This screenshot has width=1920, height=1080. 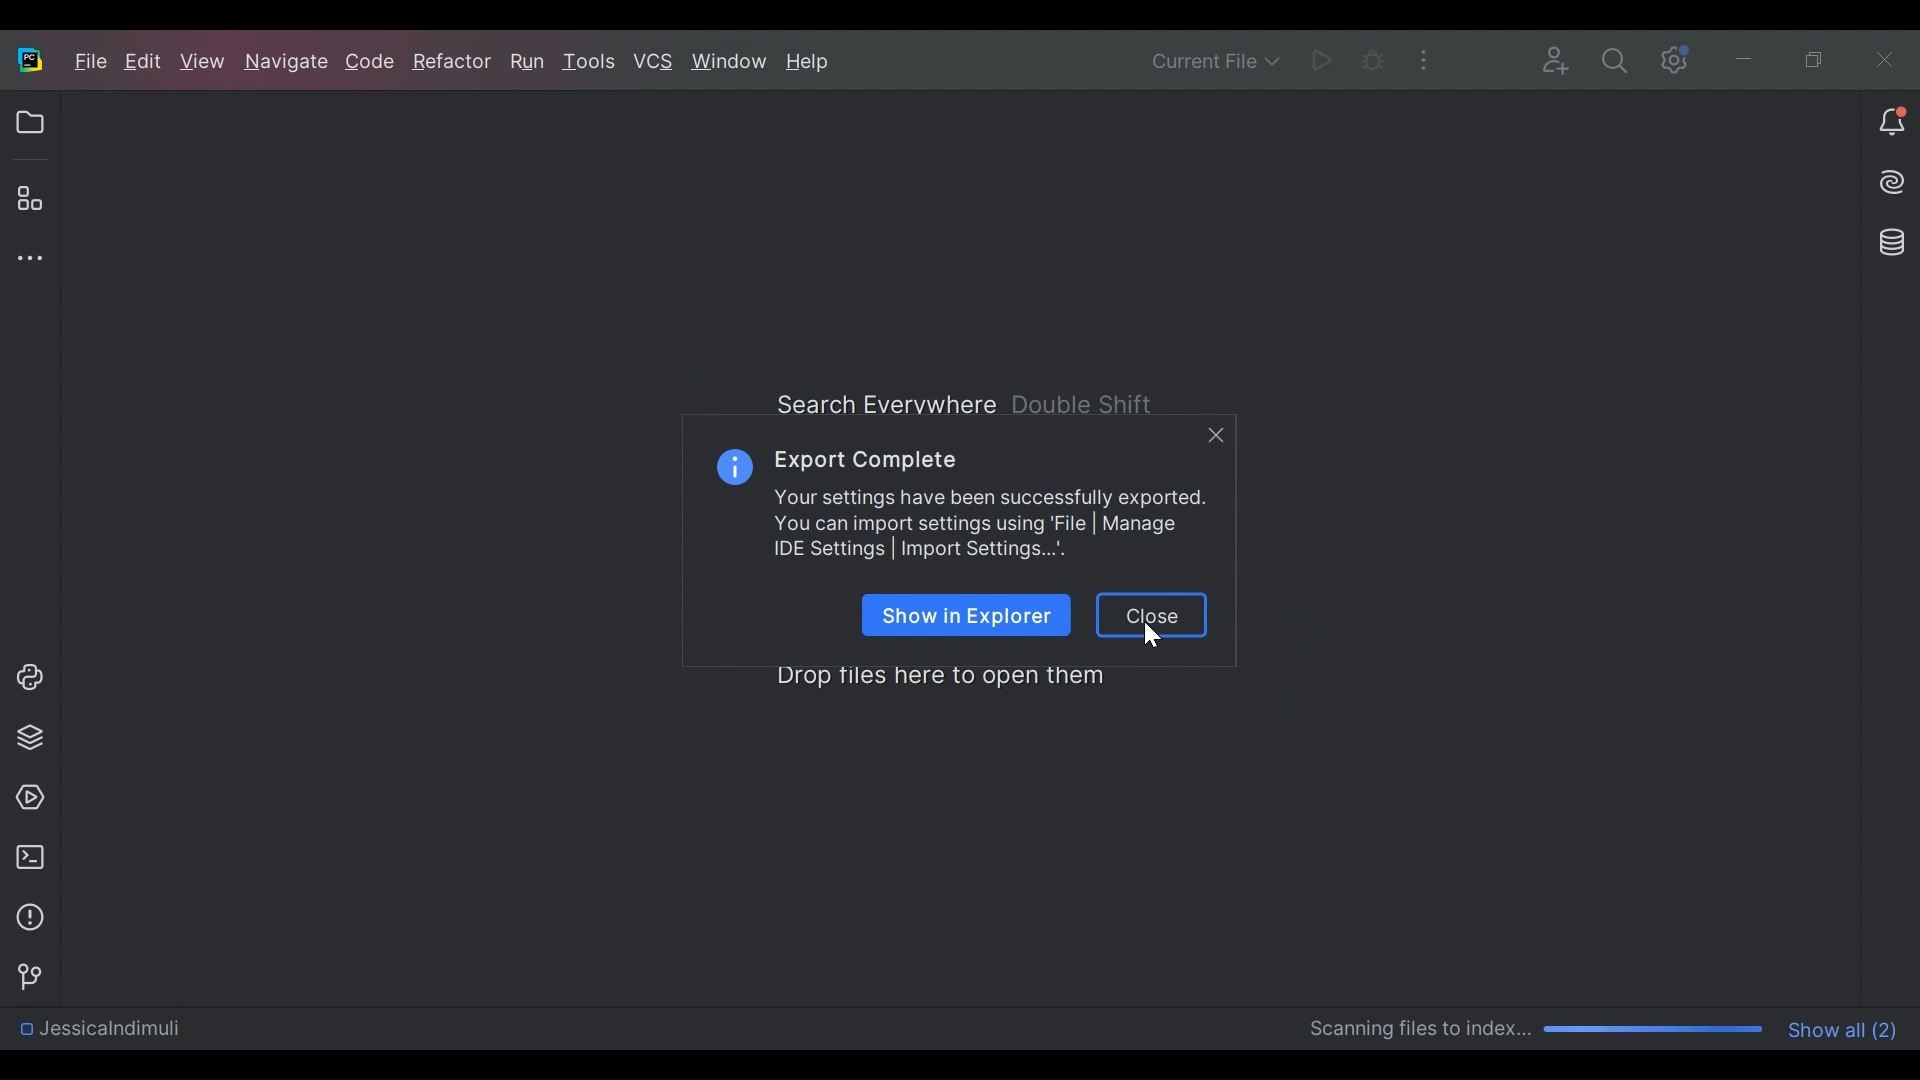 I want to click on Database, so click(x=1895, y=242).